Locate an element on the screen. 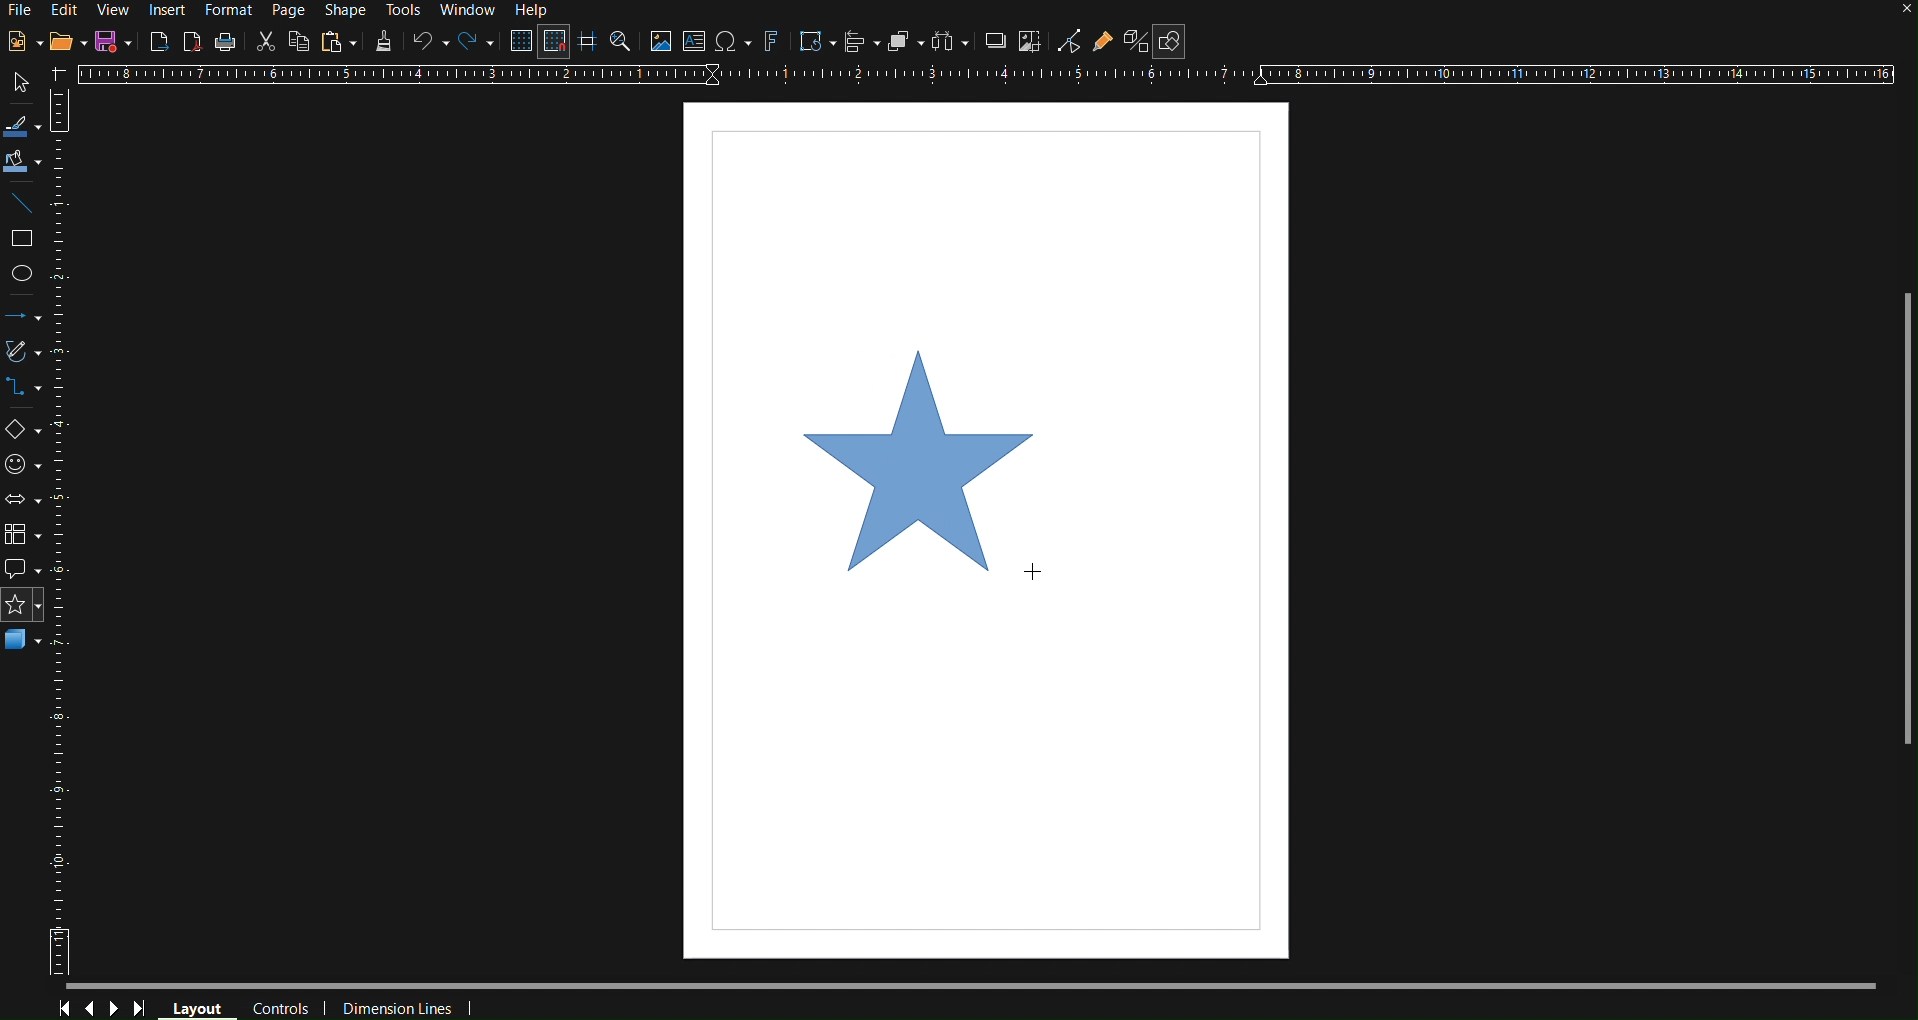  Layout is located at coordinates (197, 1006).